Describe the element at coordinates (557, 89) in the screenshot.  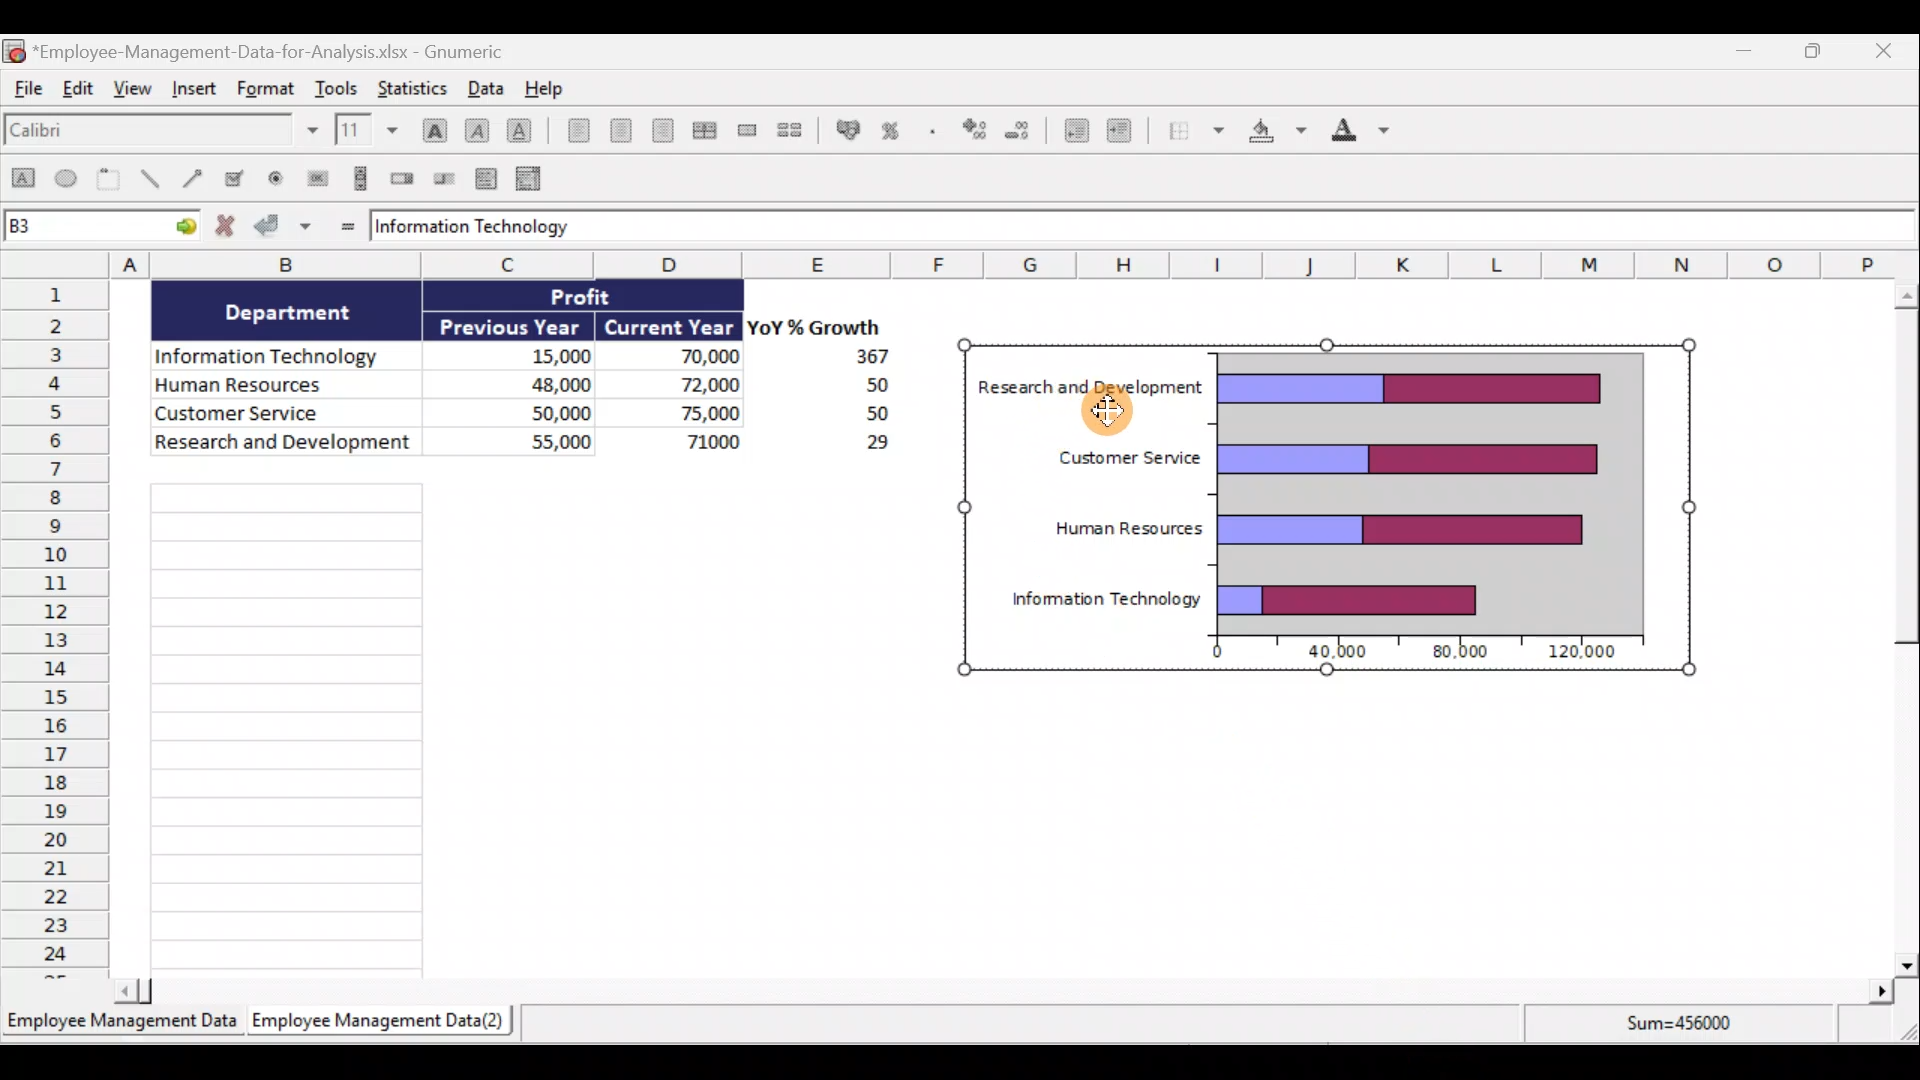
I see `Help` at that location.